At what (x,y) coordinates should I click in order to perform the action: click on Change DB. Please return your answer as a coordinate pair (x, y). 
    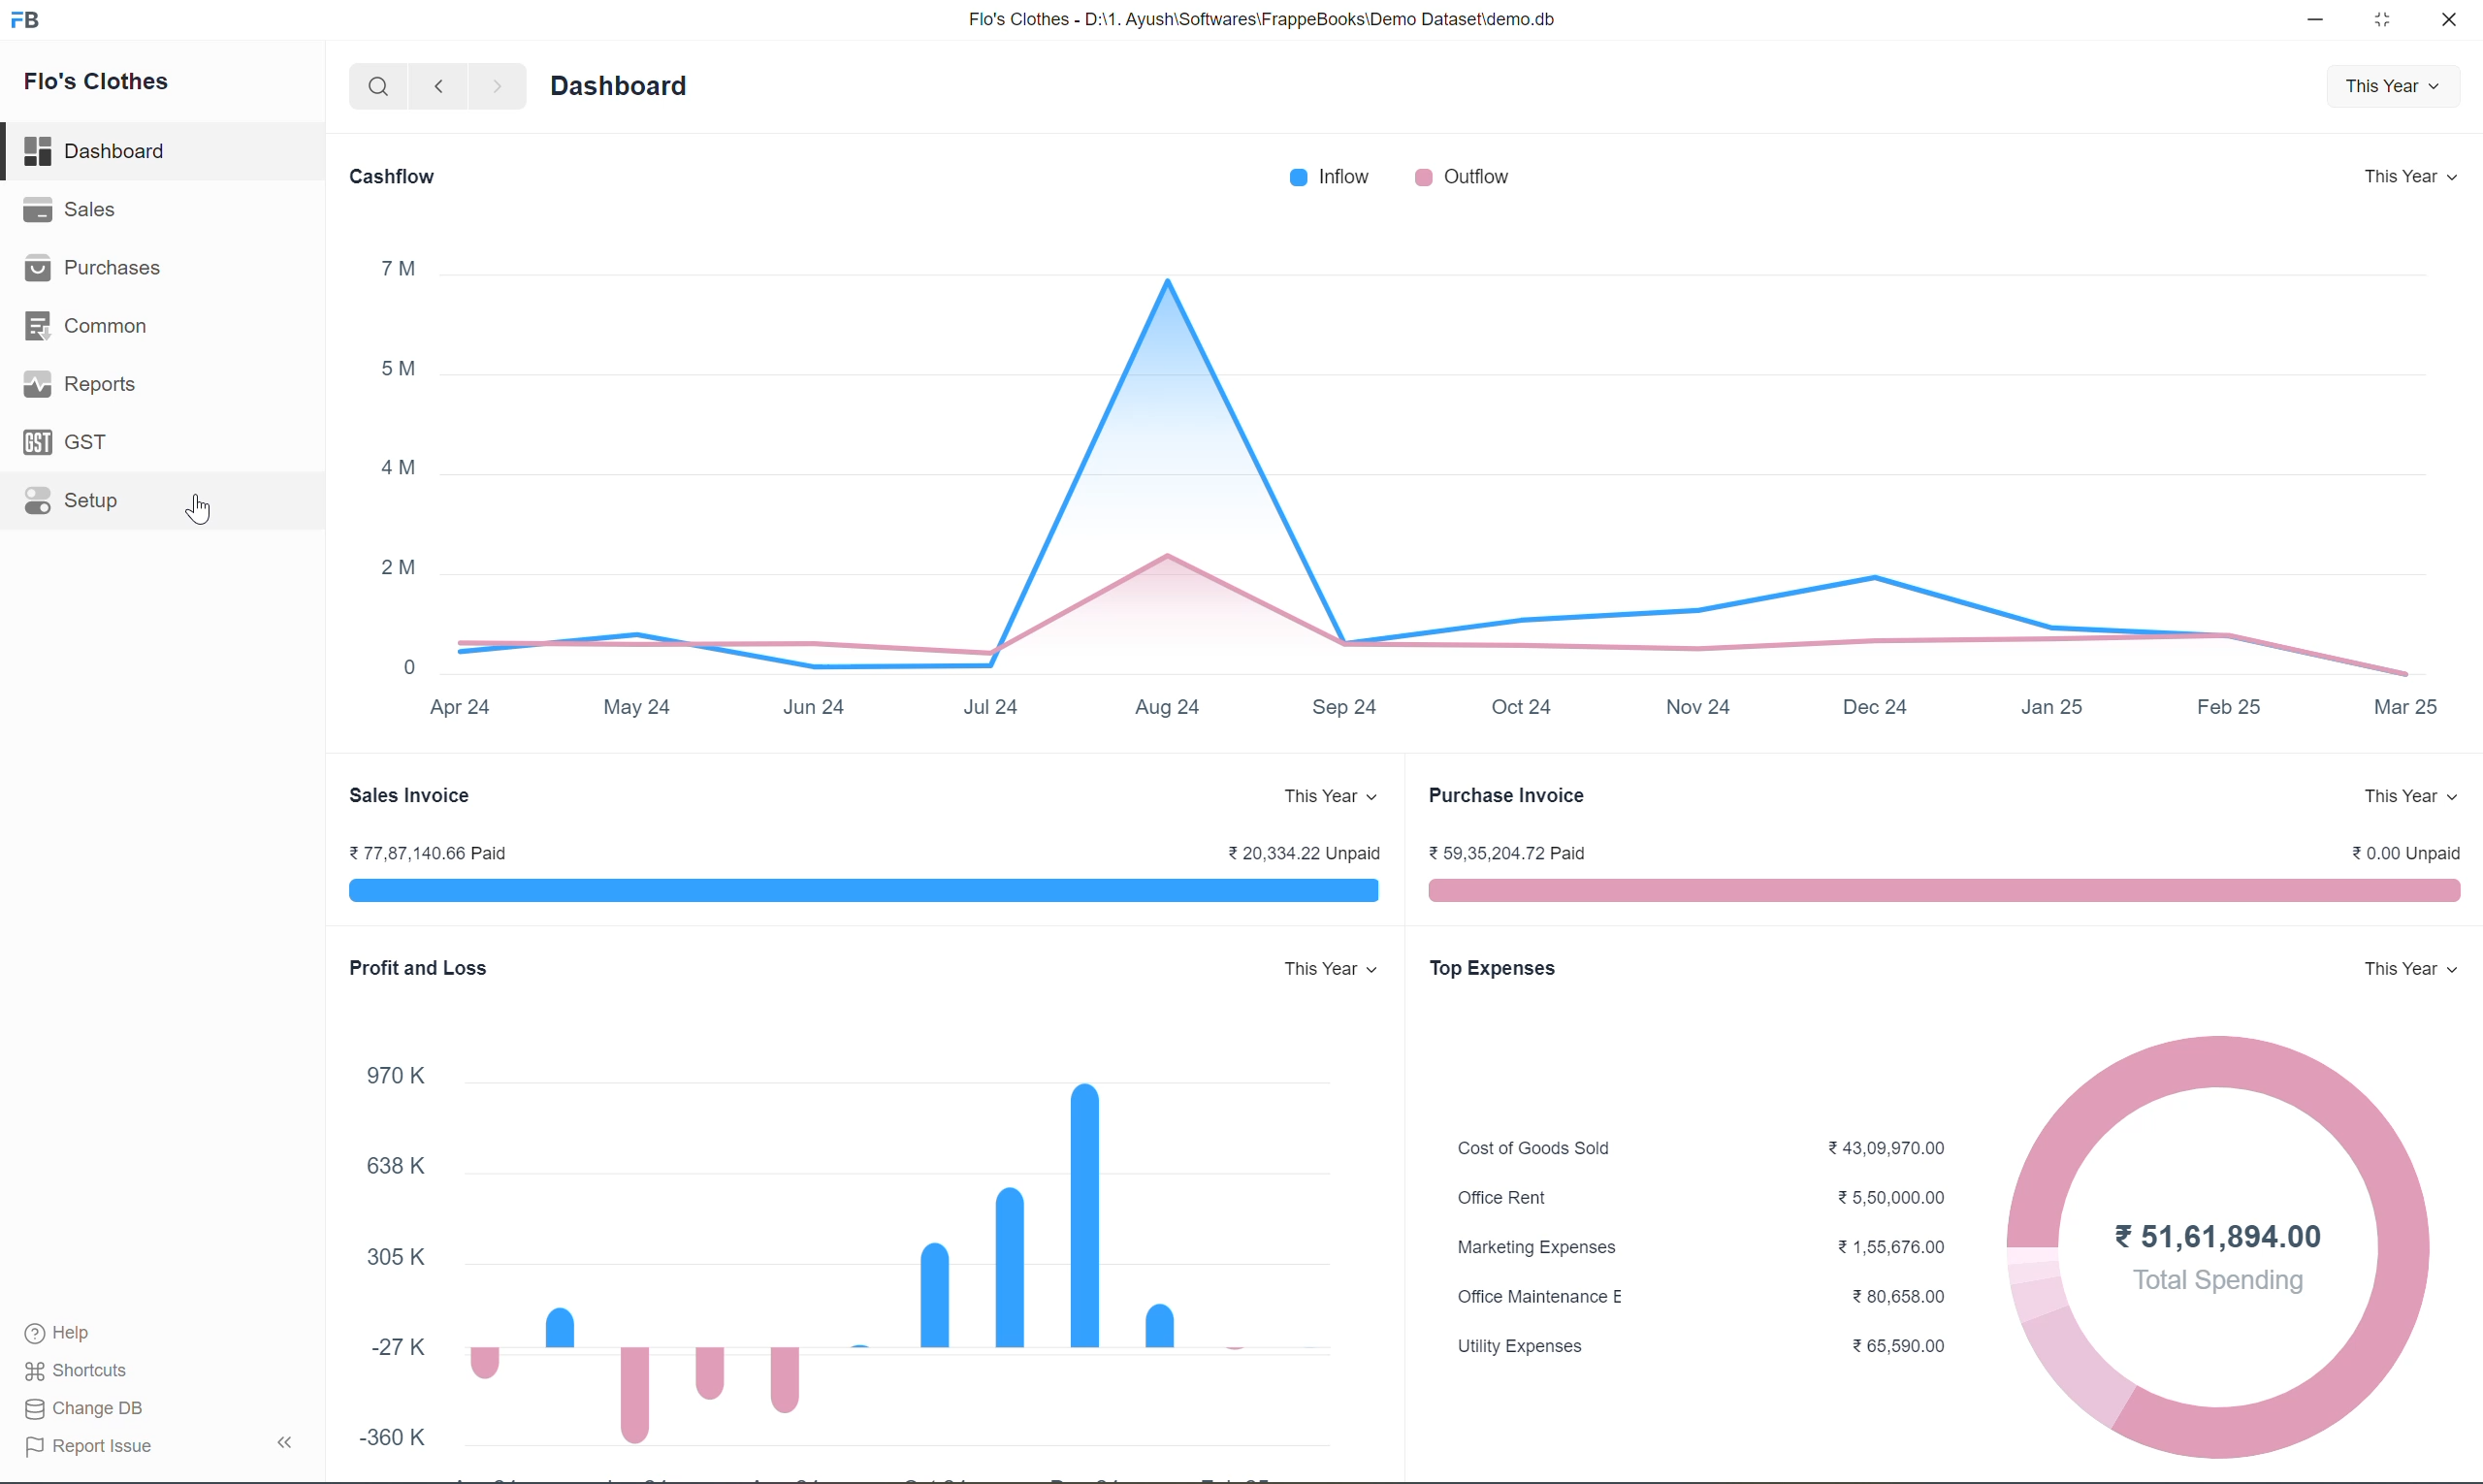
    Looking at the image, I should click on (84, 1408).